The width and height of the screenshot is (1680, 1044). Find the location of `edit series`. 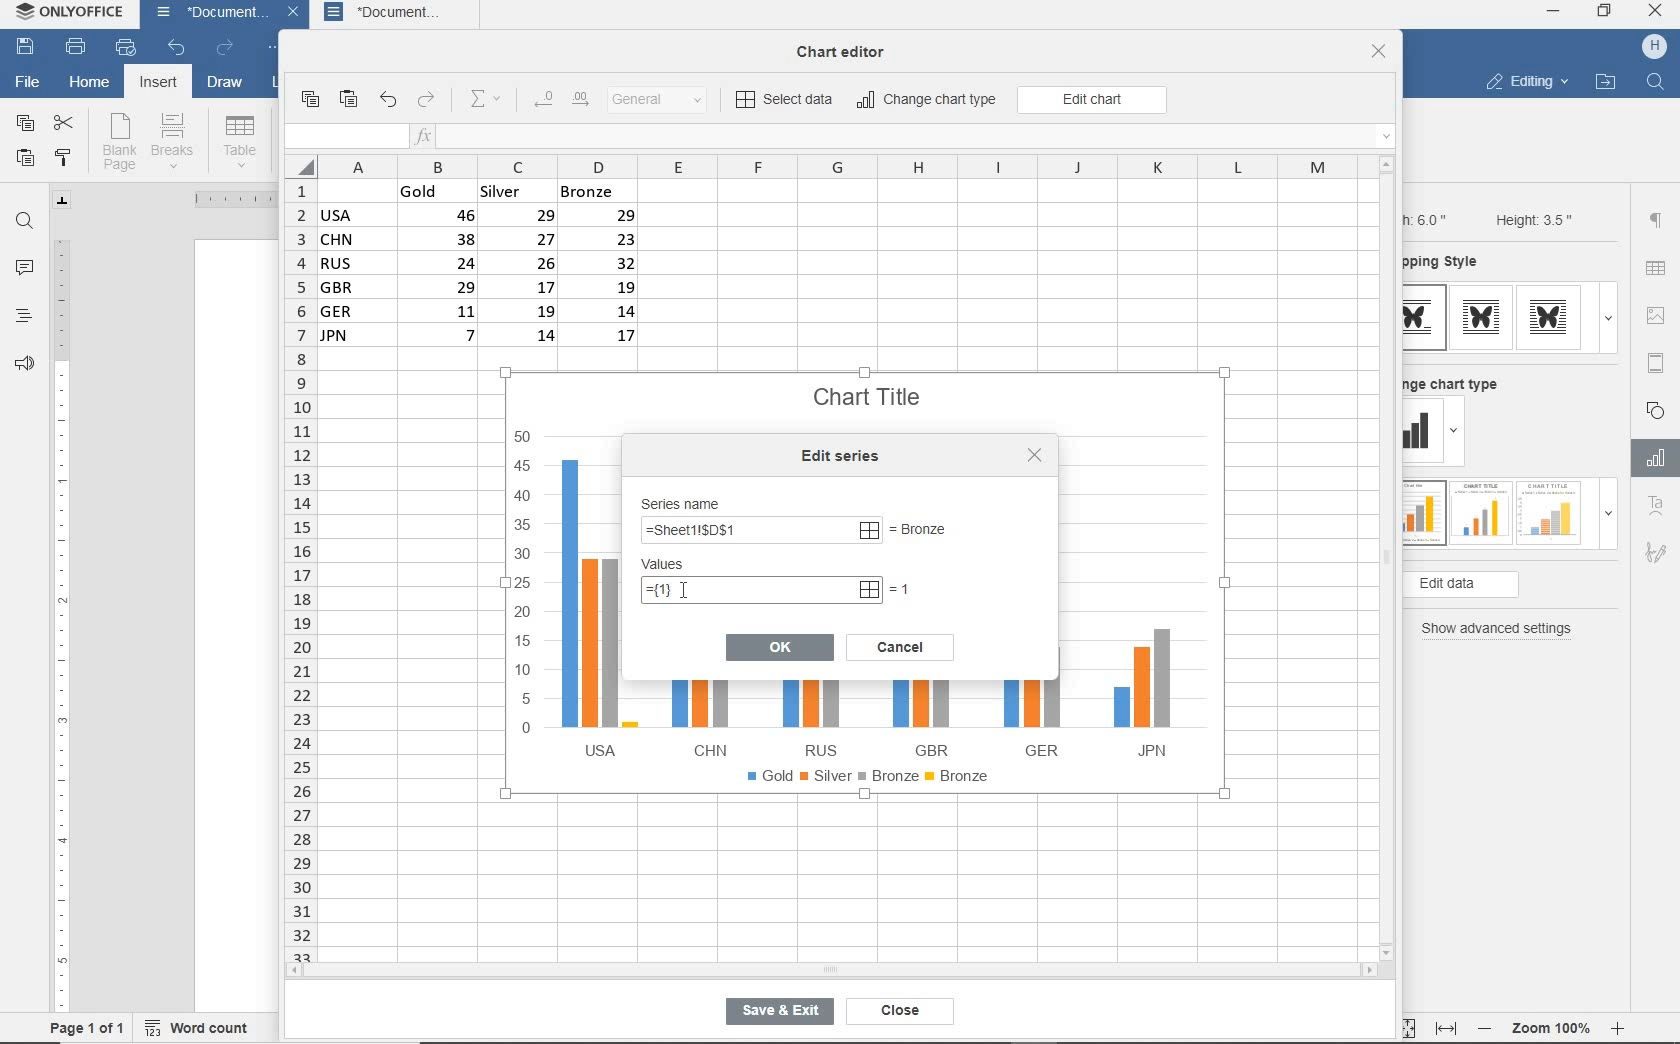

edit series is located at coordinates (845, 456).